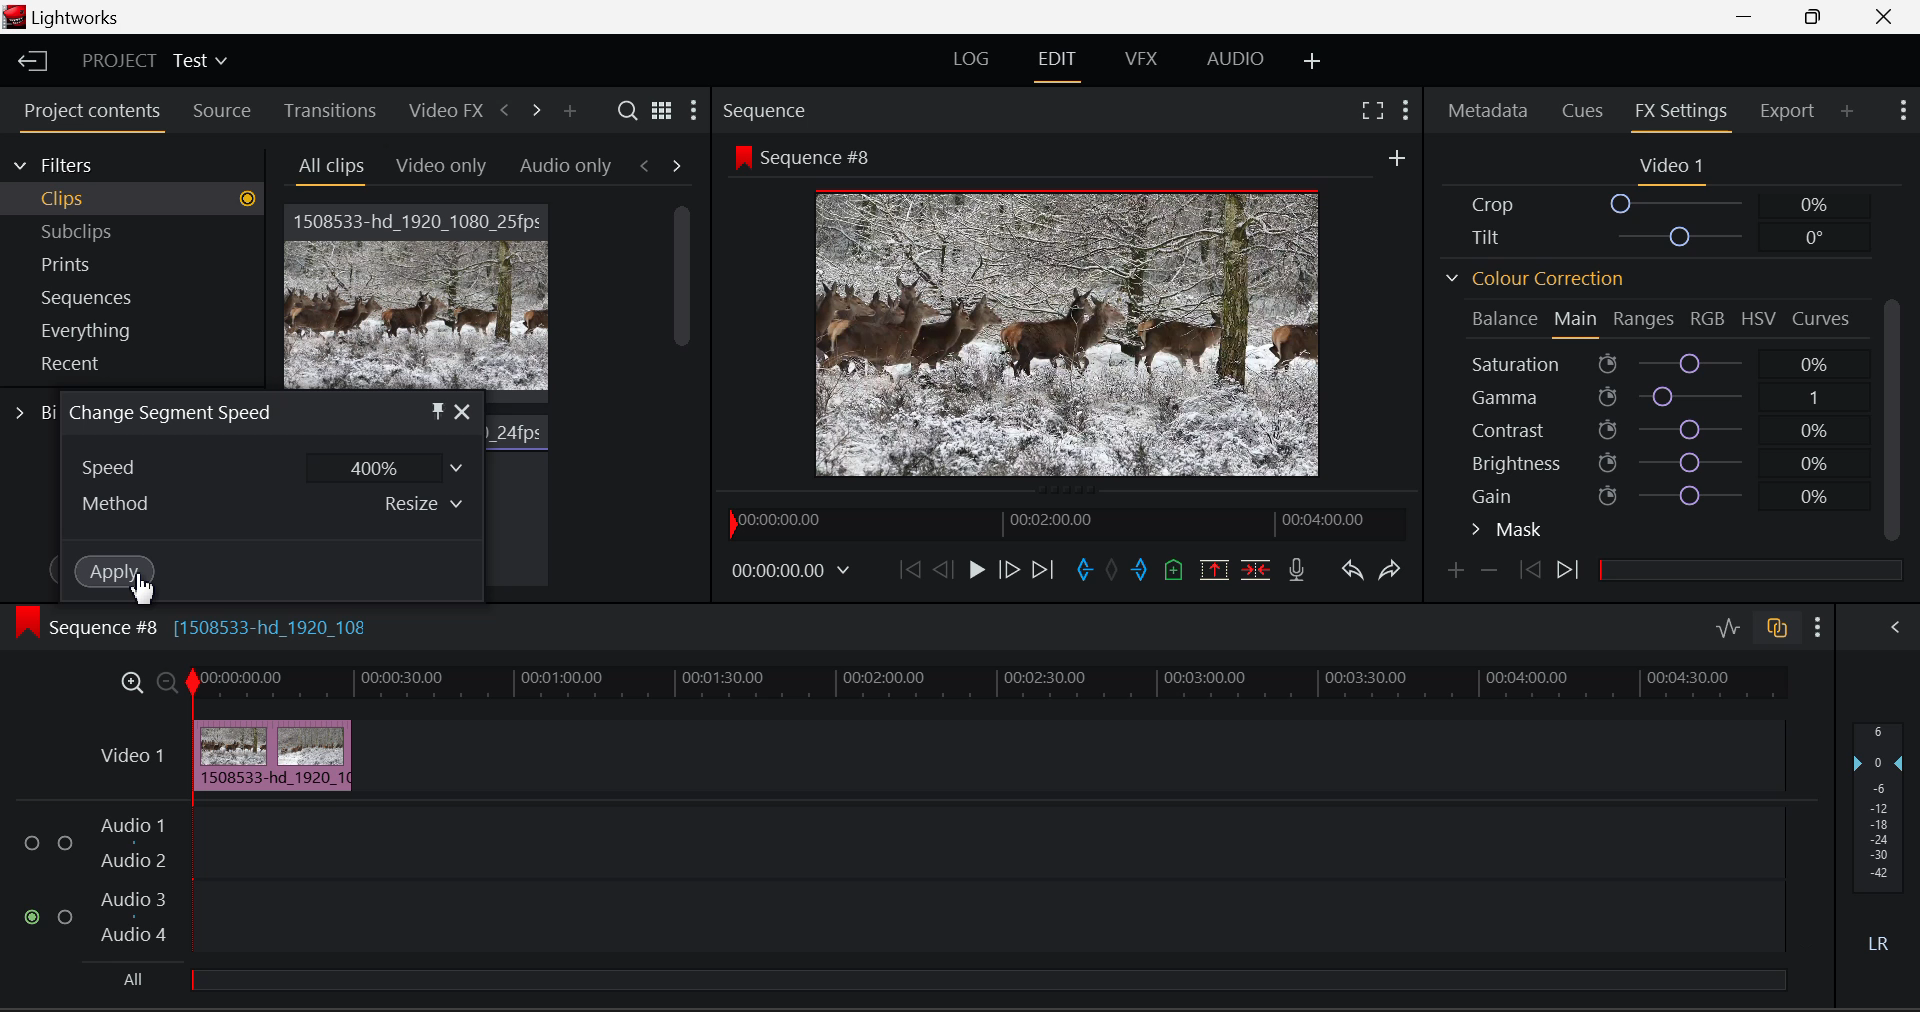 This screenshot has height=1012, width=1920. What do you see at coordinates (1648, 363) in the screenshot?
I see `Saturation` at bounding box center [1648, 363].